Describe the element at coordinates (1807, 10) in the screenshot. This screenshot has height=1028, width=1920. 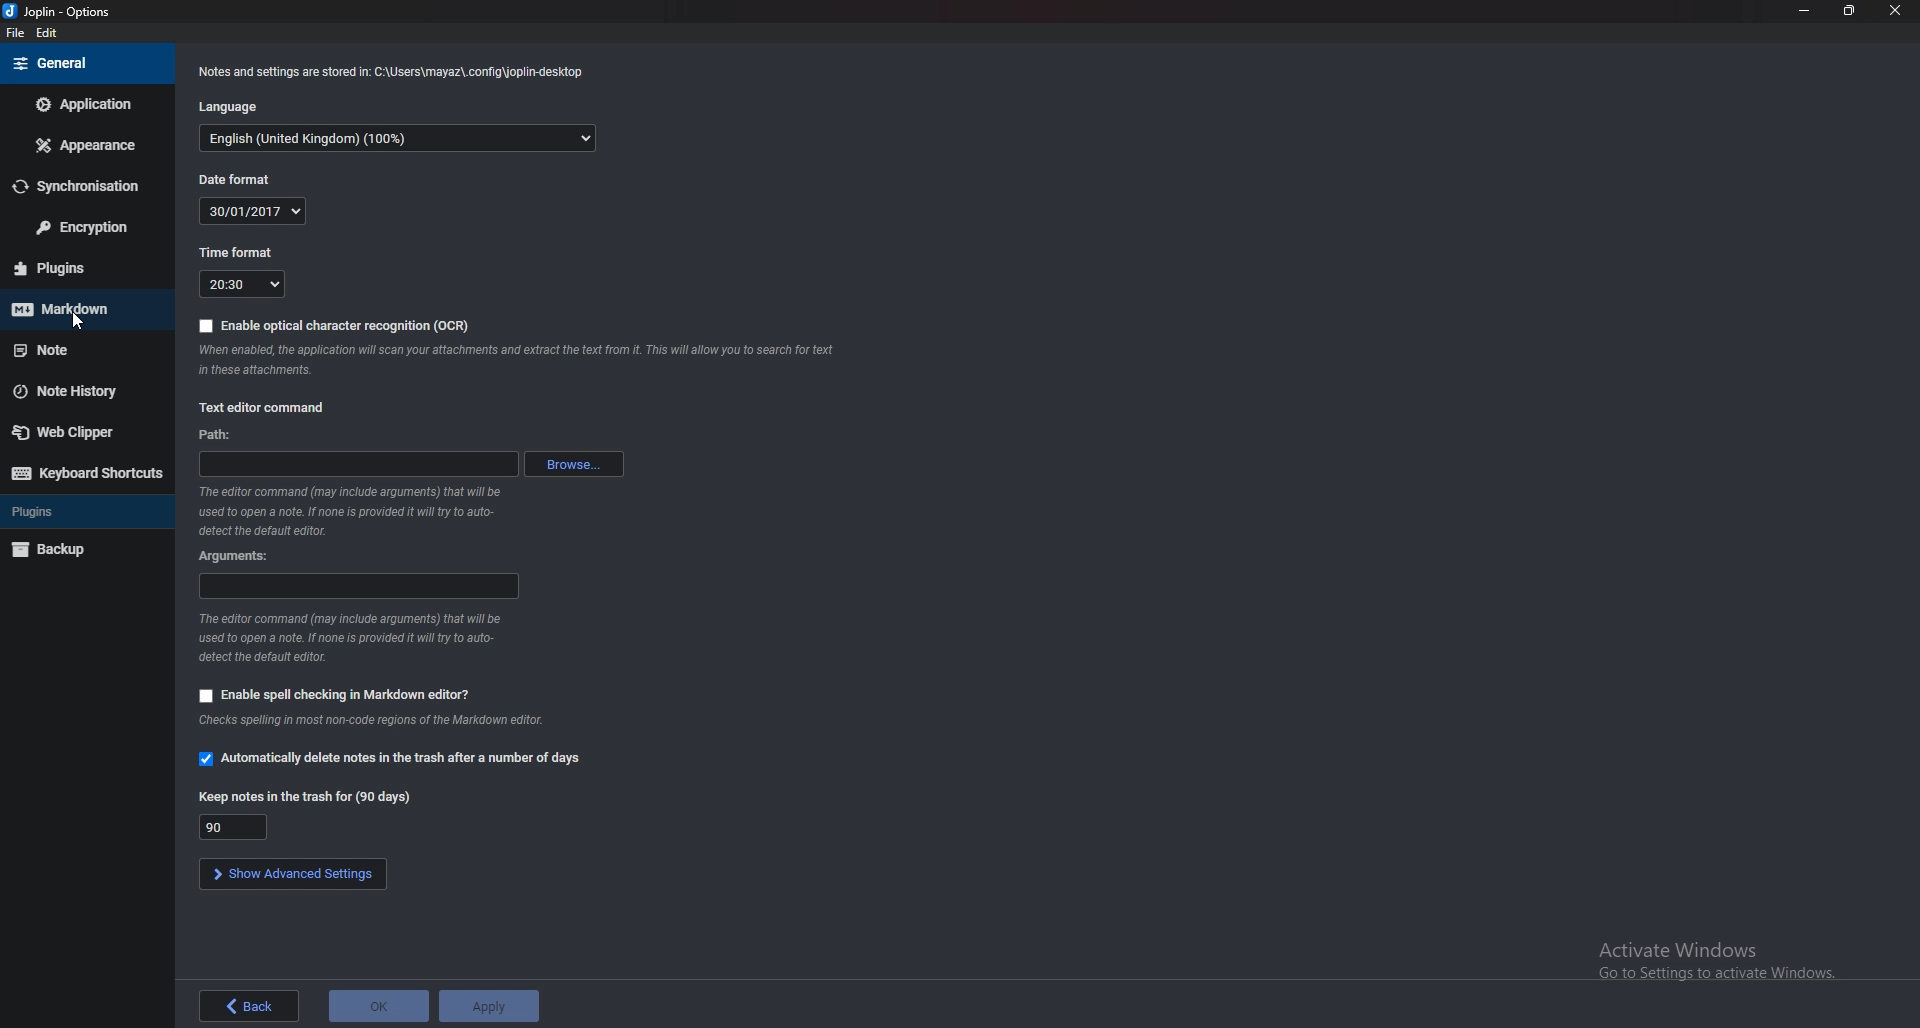
I see `minimize` at that location.